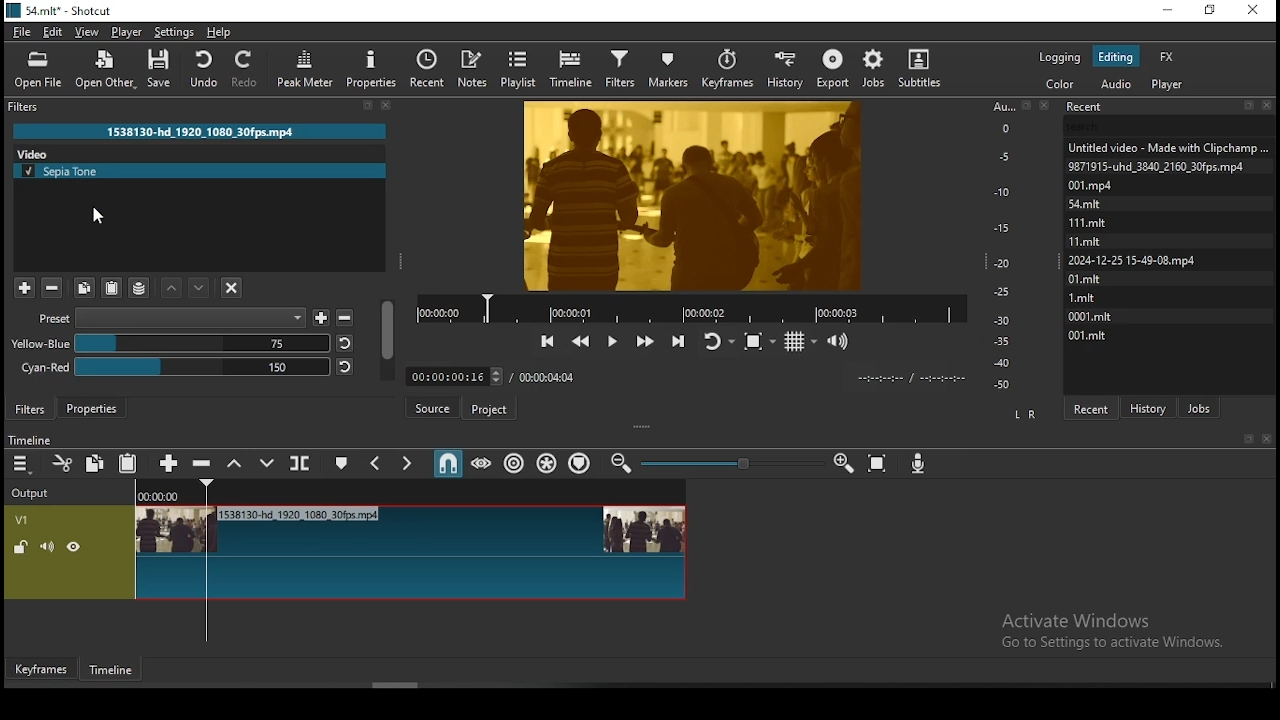  Describe the element at coordinates (344, 366) in the screenshot. I see `reset to default` at that location.